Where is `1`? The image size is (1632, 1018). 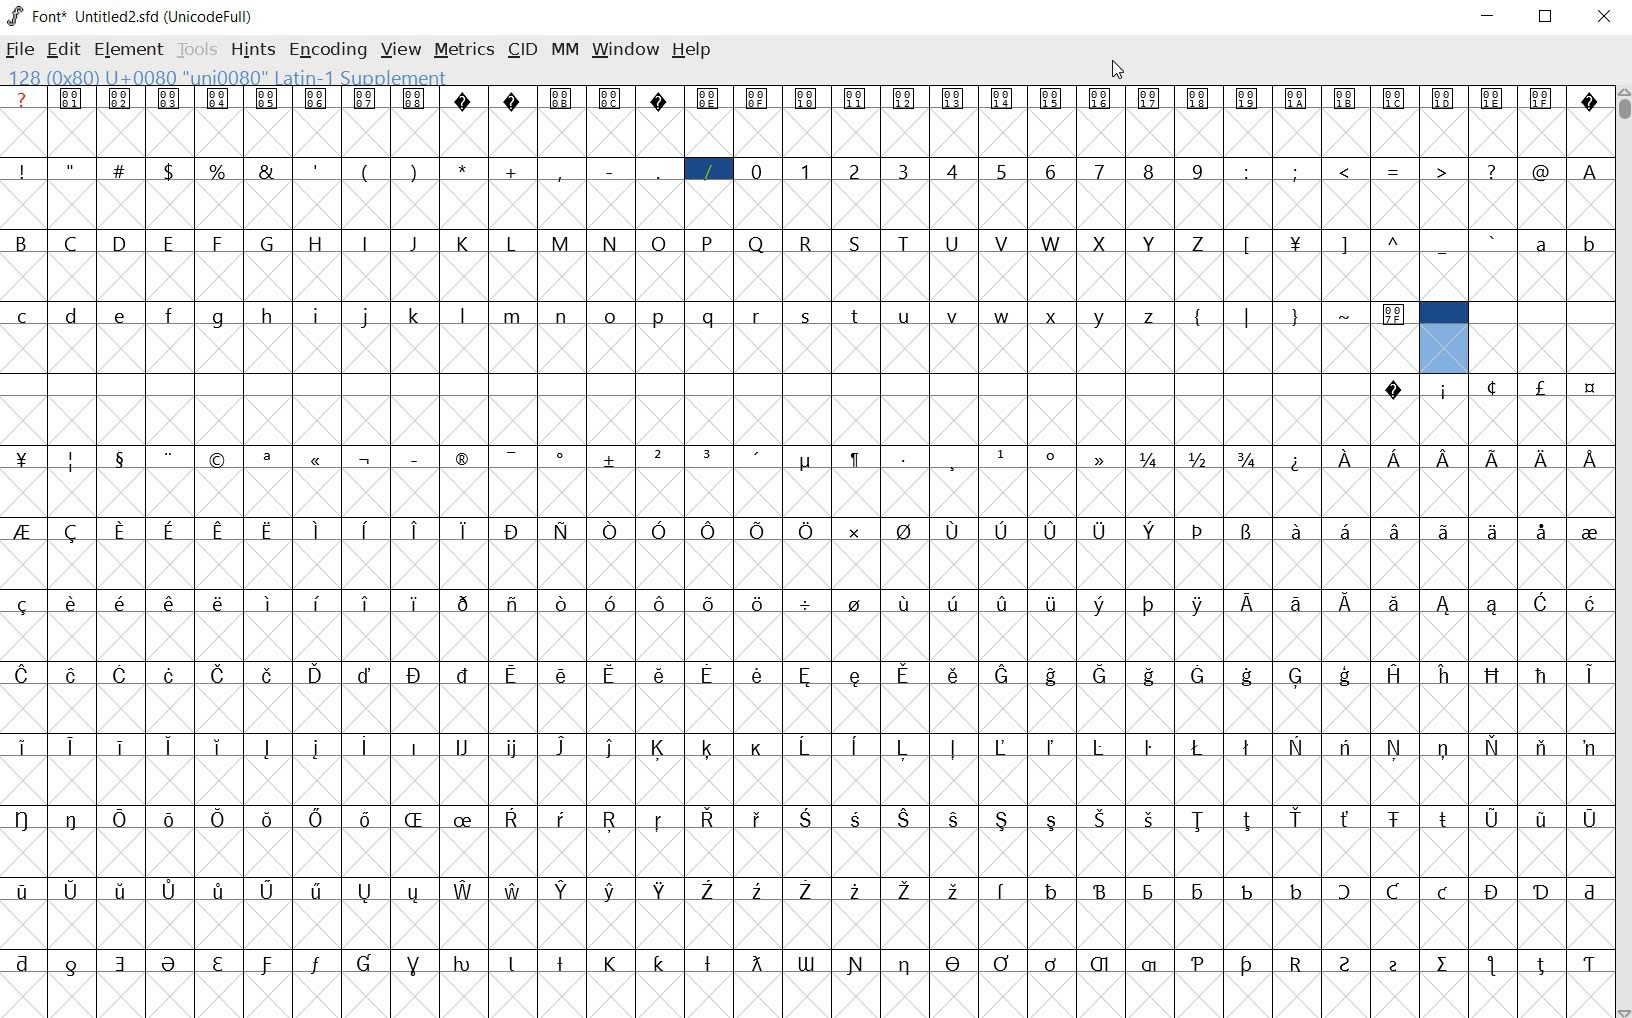
1 is located at coordinates (807, 169).